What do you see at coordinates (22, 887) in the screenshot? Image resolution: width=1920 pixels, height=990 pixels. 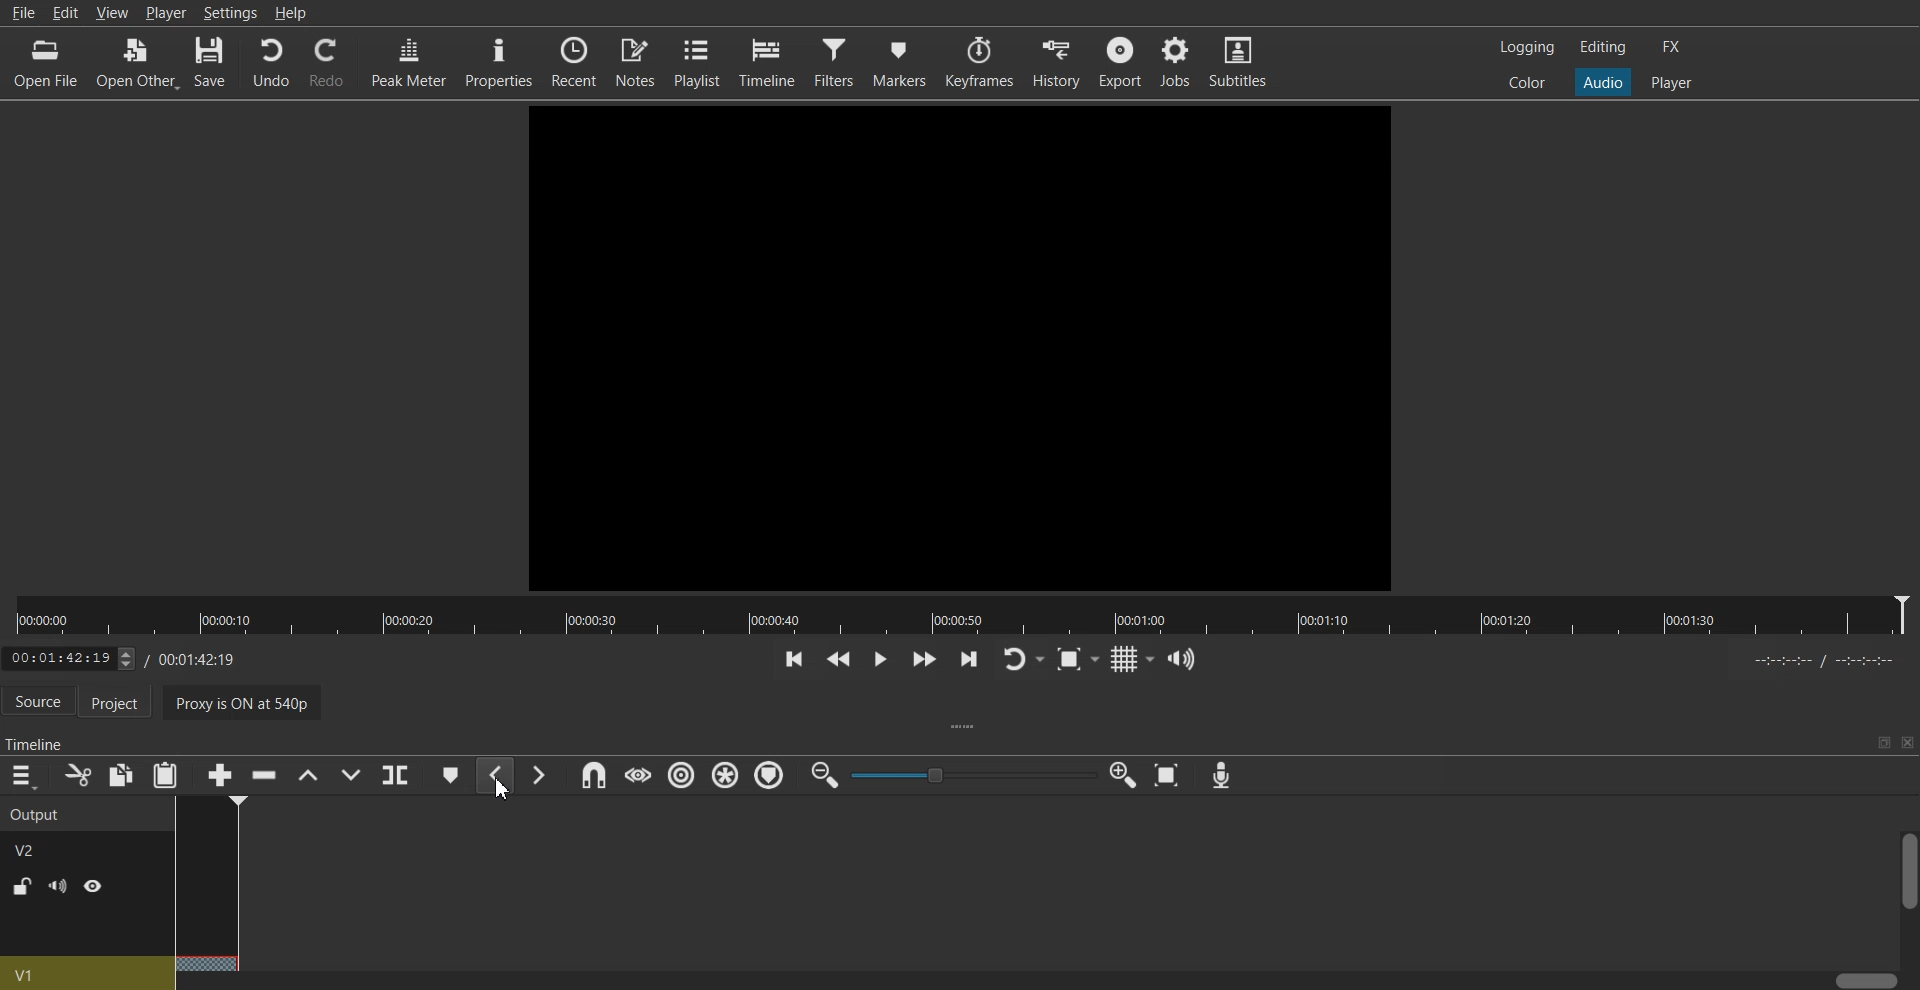 I see `Lock` at bounding box center [22, 887].